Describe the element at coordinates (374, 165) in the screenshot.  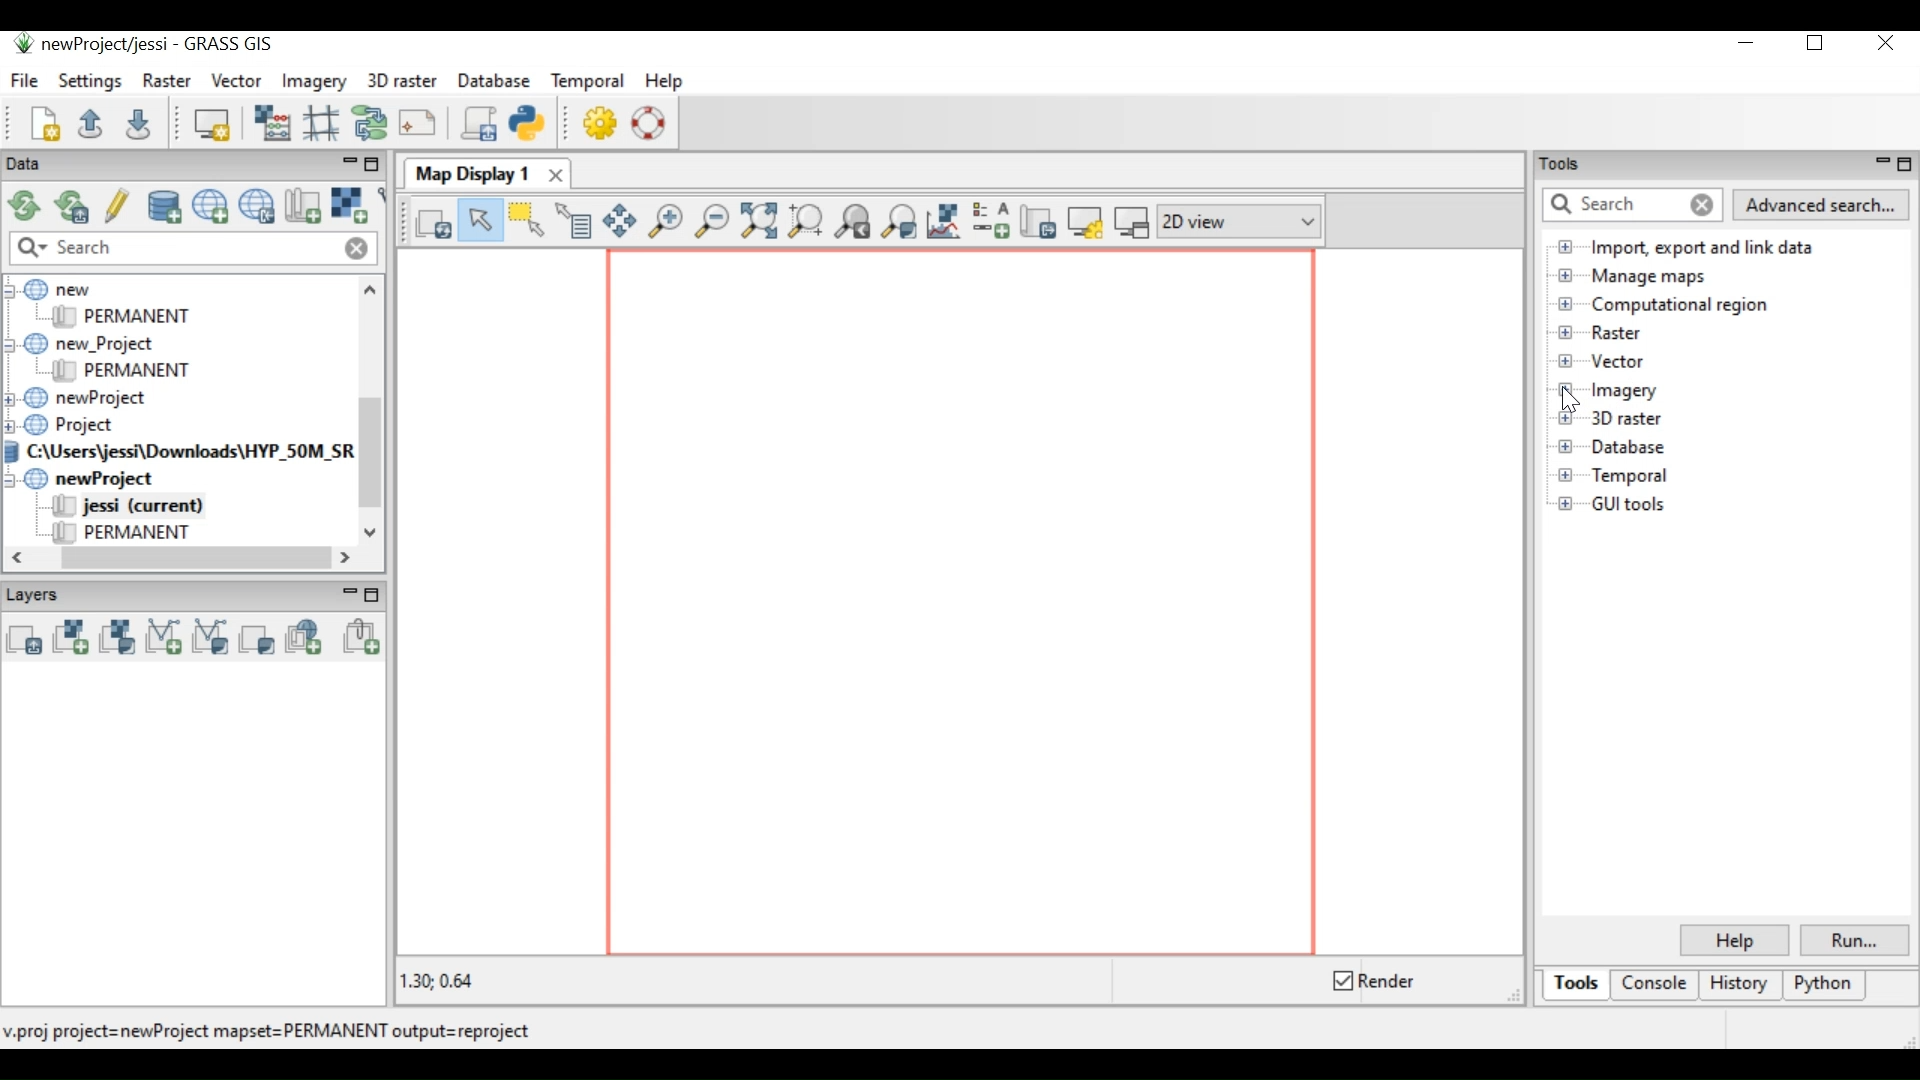
I see `Restore` at that location.